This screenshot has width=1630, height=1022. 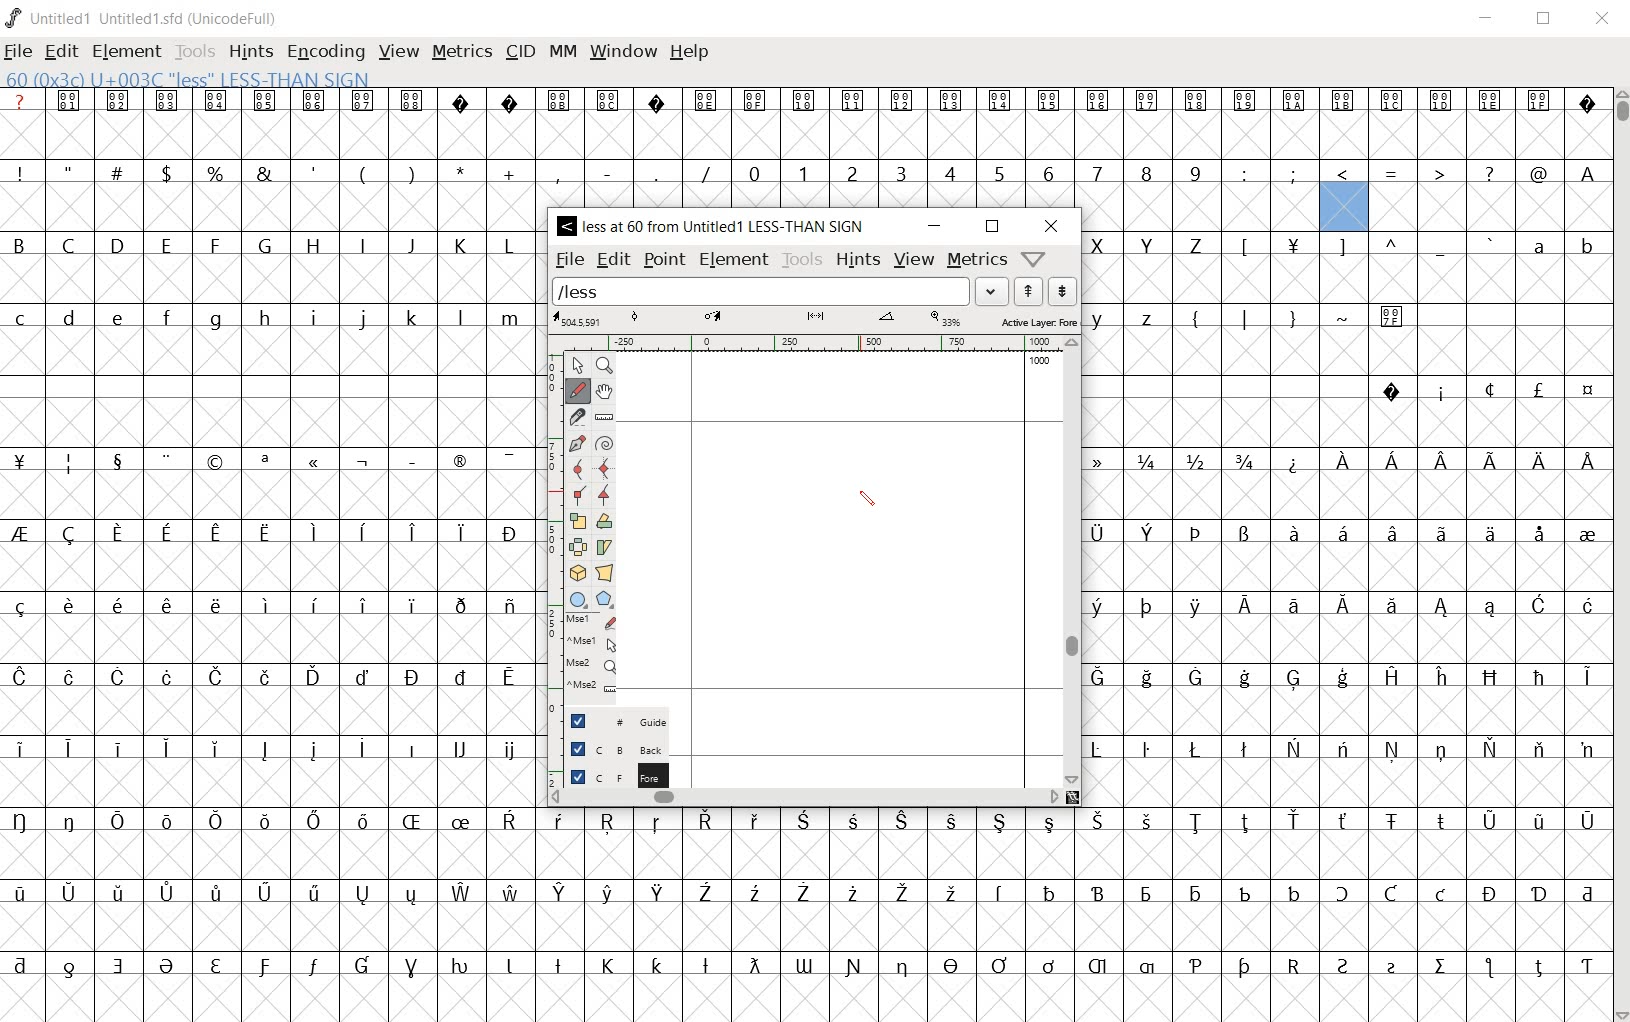 What do you see at coordinates (1345, 567) in the screenshot?
I see `empty cells` at bounding box center [1345, 567].